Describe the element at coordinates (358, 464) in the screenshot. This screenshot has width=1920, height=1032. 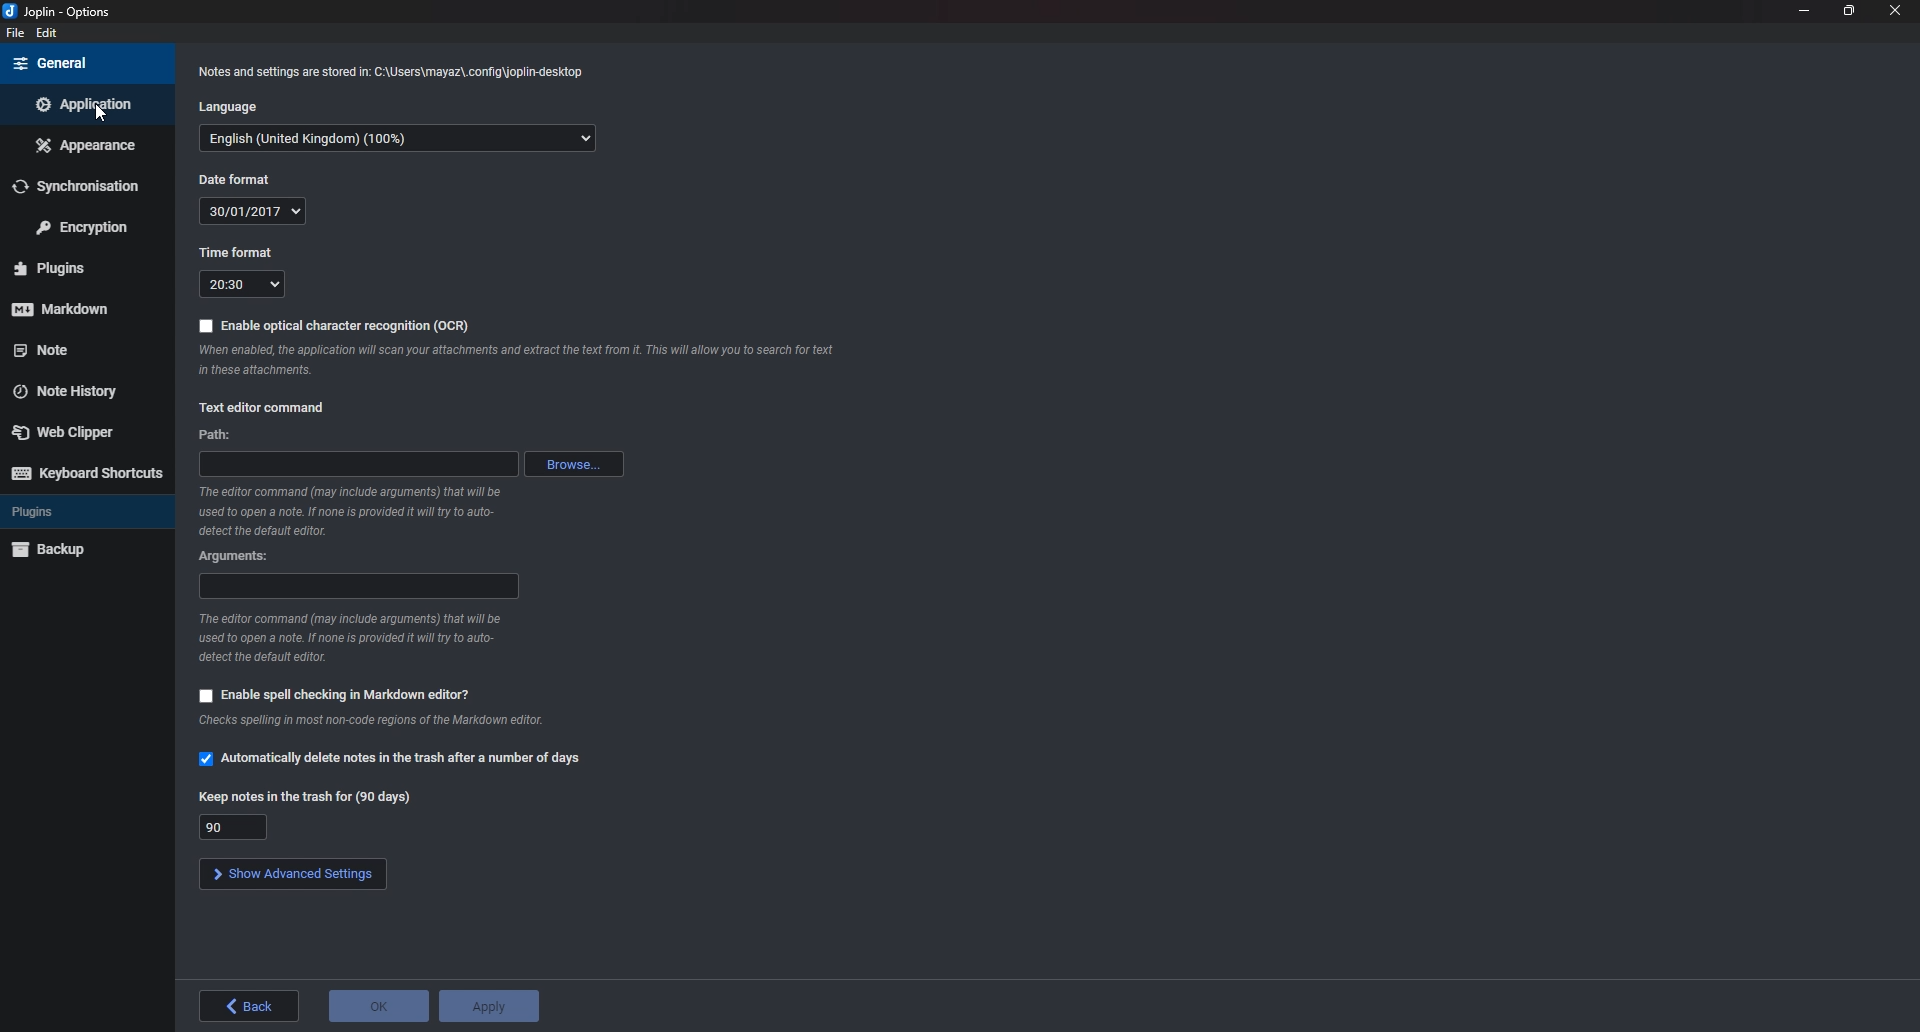
I see `path` at that location.